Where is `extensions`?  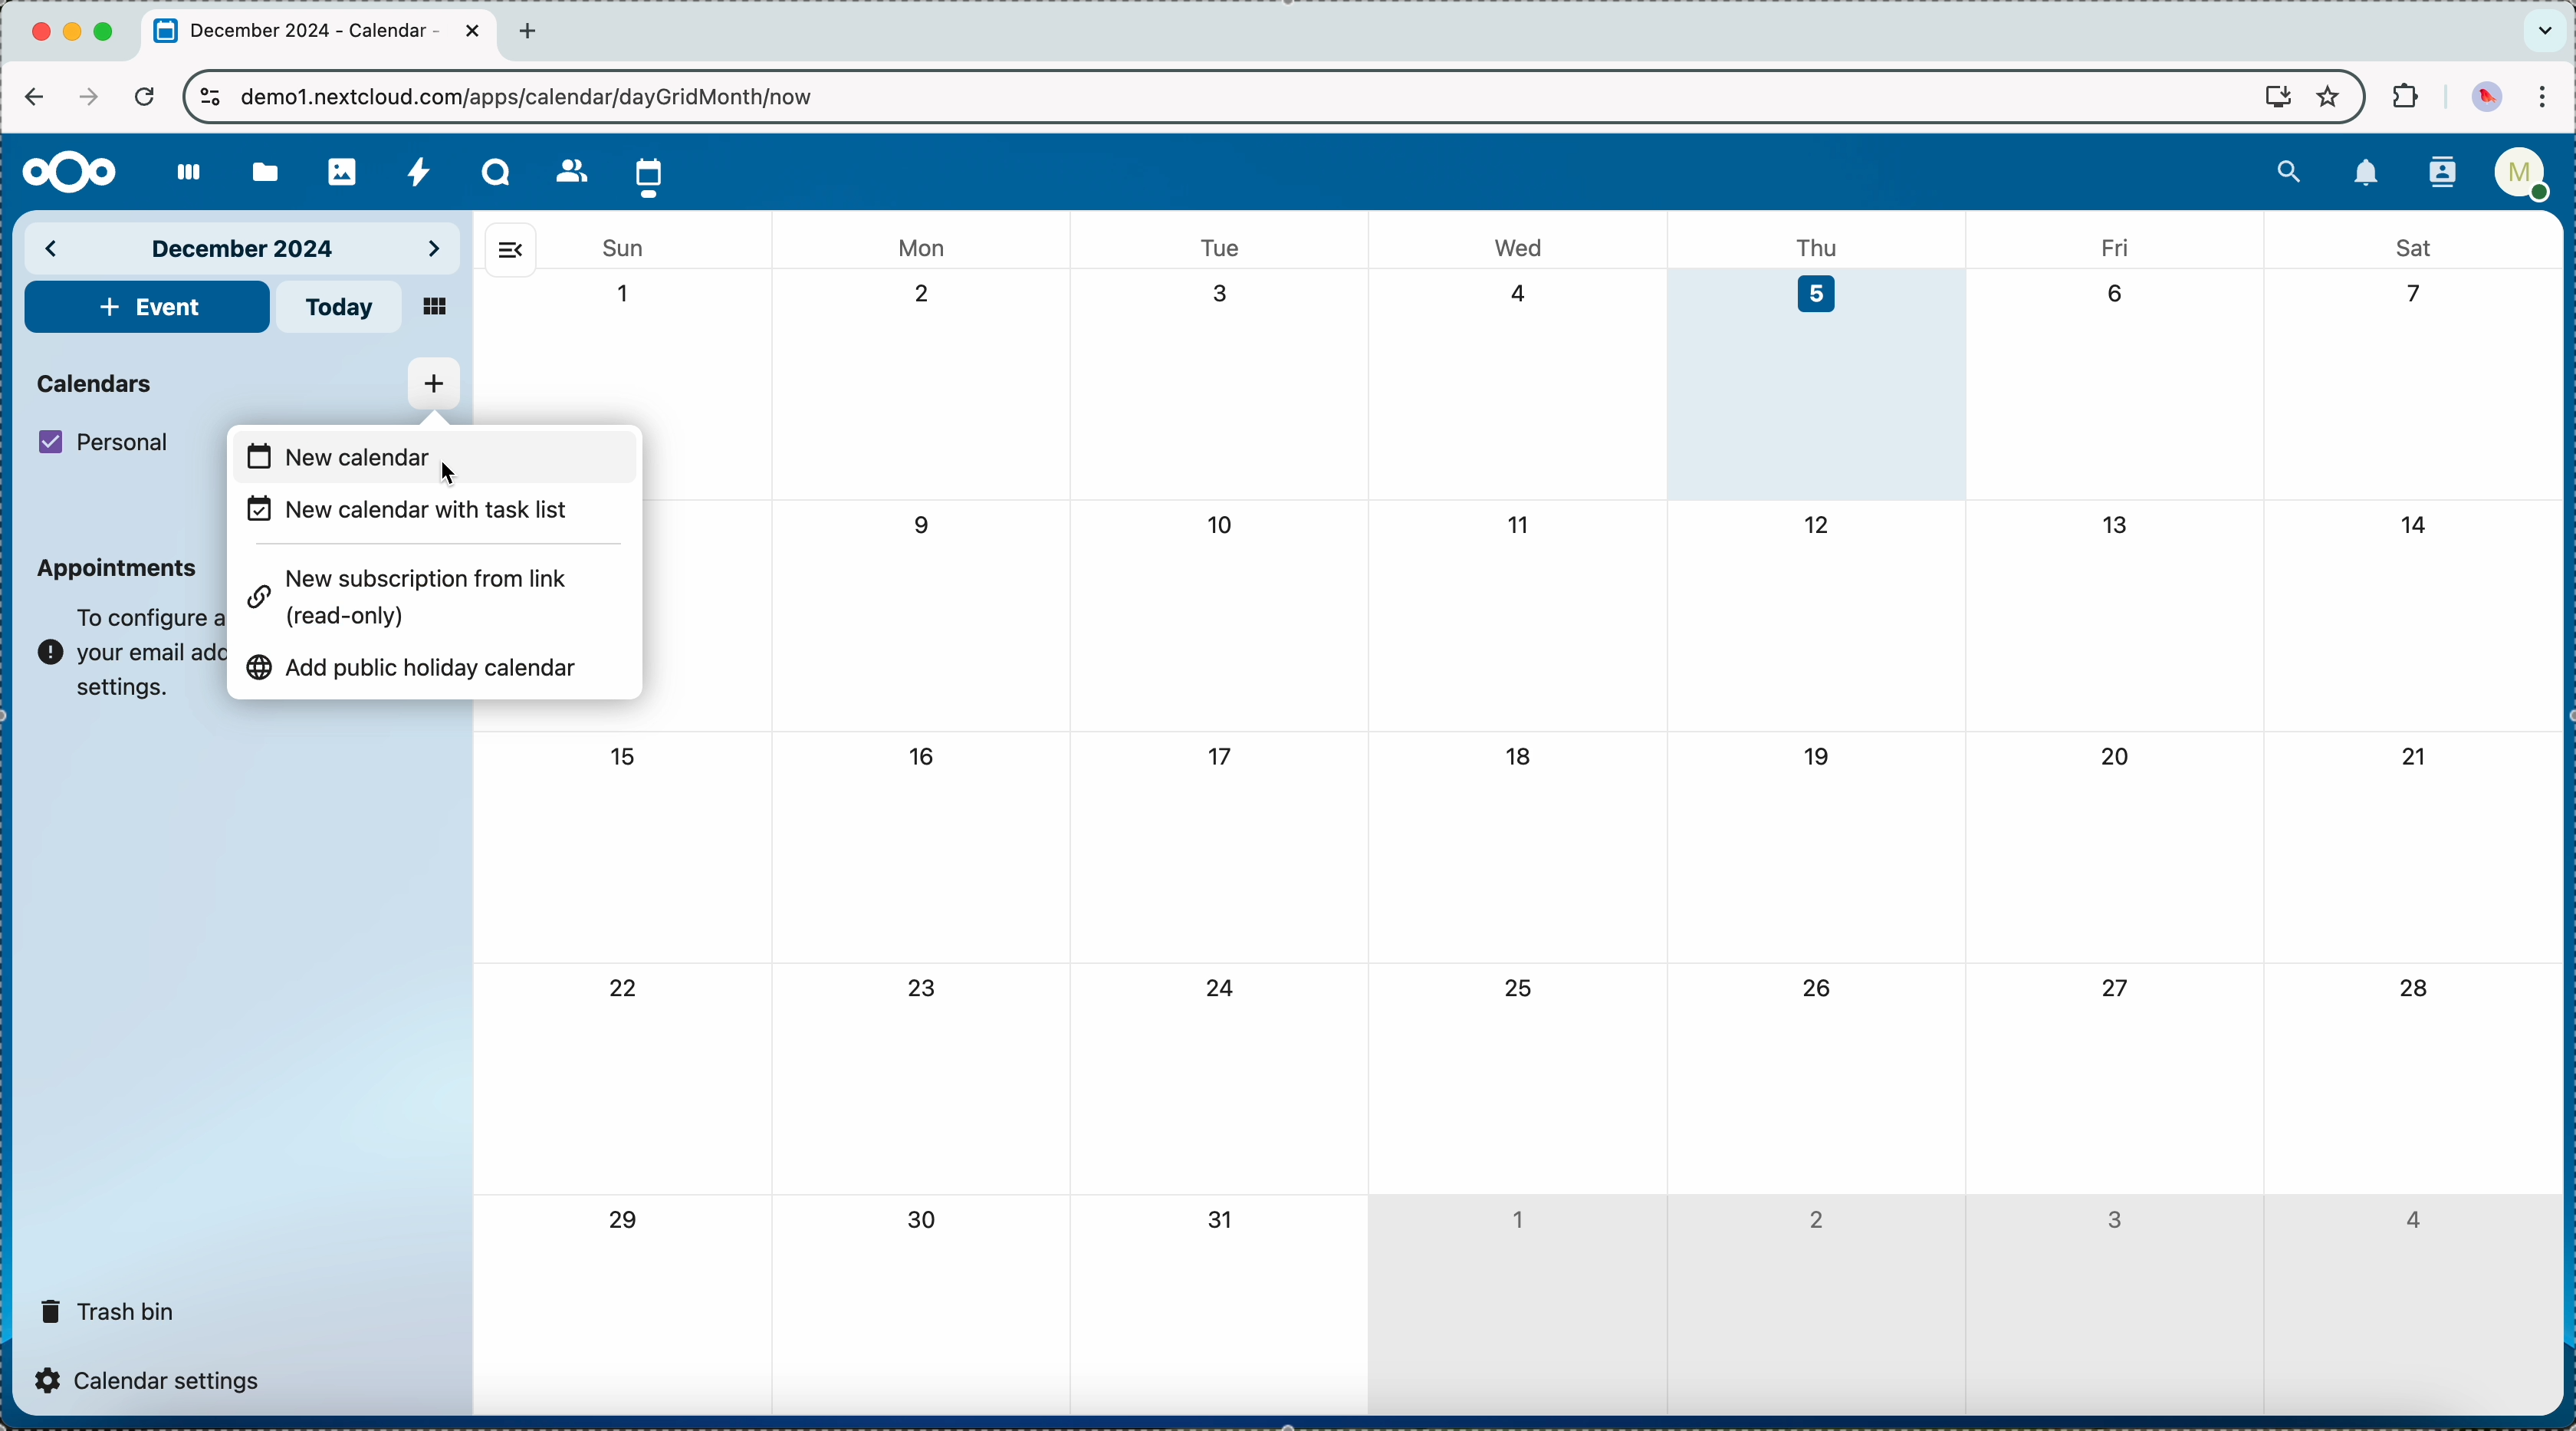
extensions is located at coordinates (2402, 98).